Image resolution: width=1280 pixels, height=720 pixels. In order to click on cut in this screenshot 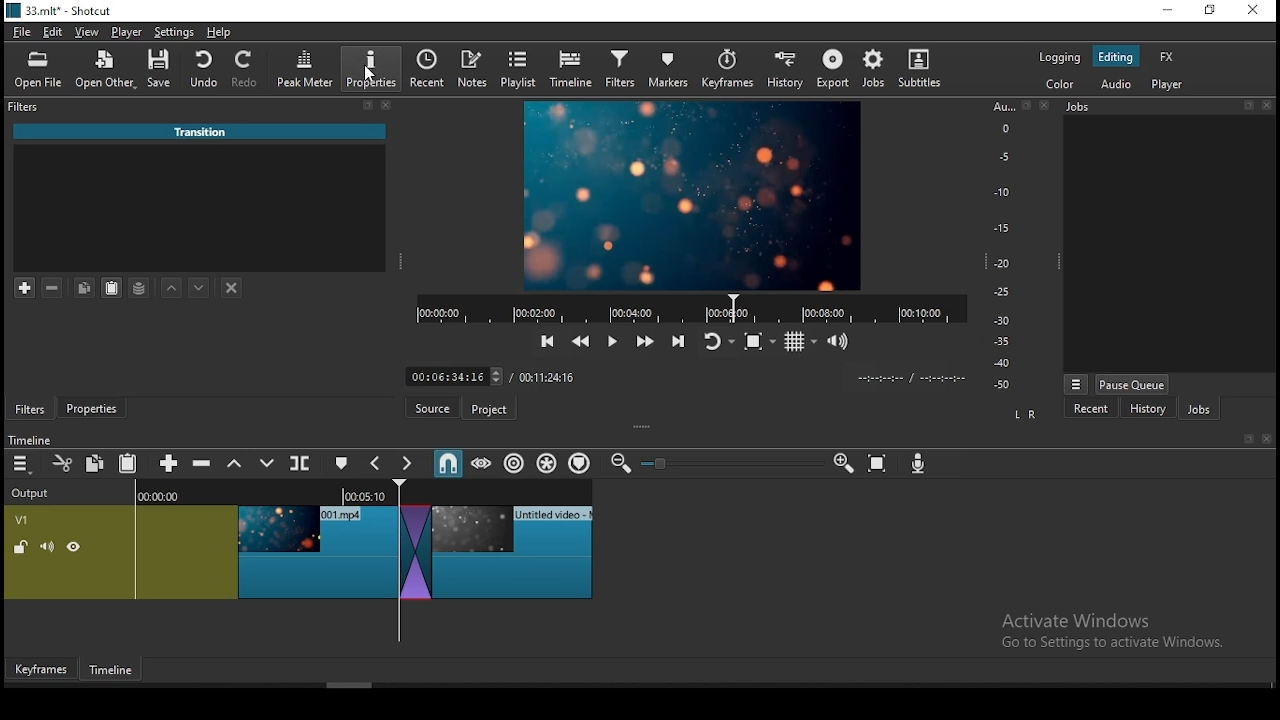, I will do `click(63, 463)`.